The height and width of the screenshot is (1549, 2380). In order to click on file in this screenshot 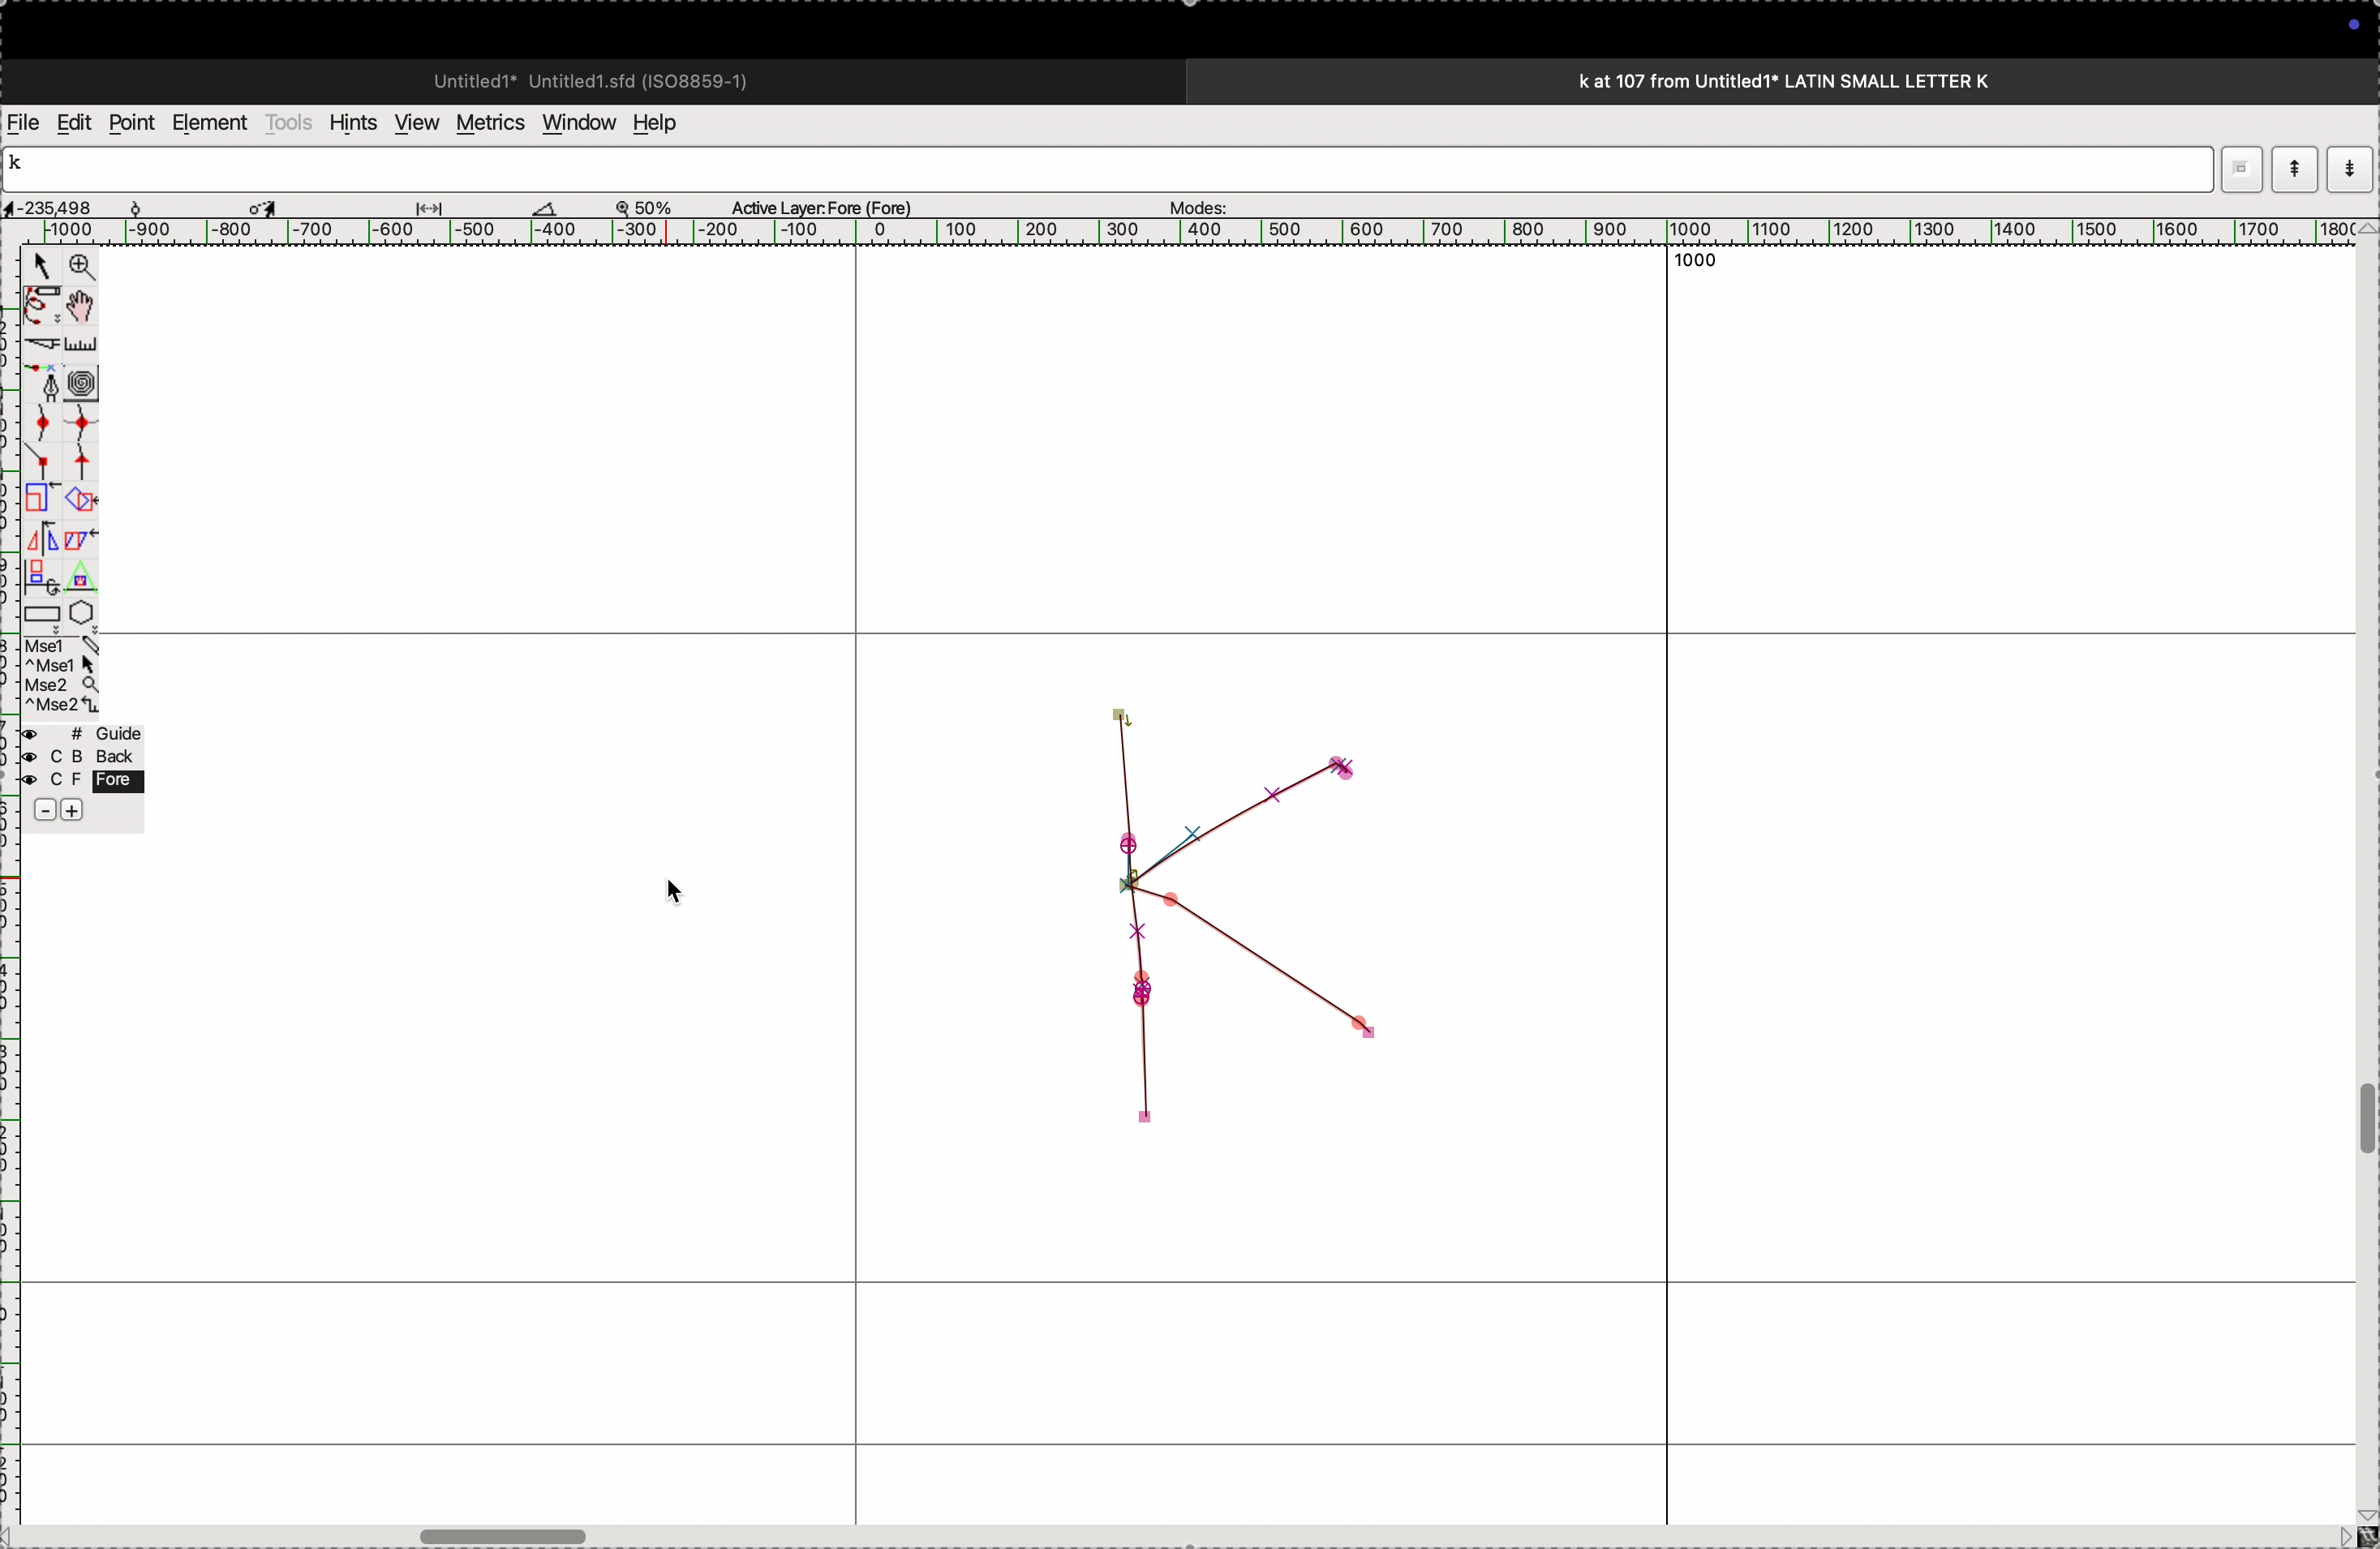, I will do `click(24, 123)`.